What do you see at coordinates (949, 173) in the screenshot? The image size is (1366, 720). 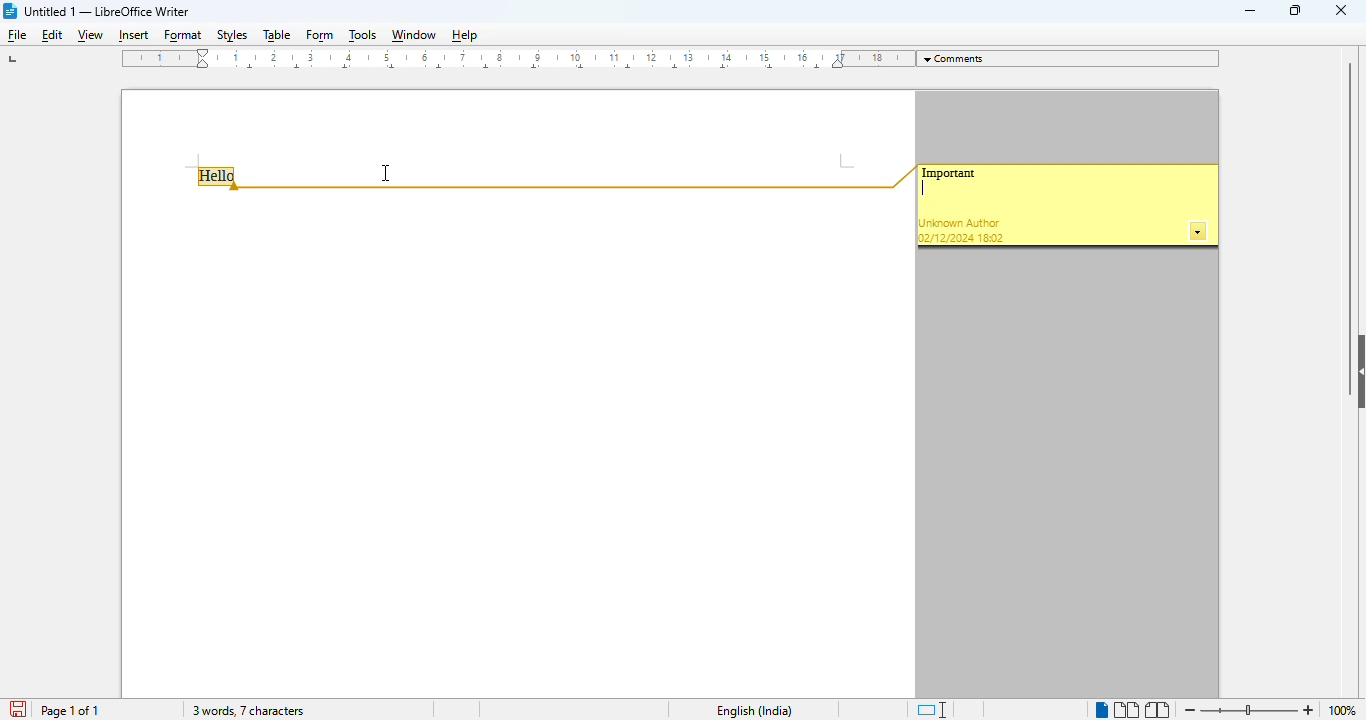 I see `comment inserted in the margin` at bounding box center [949, 173].